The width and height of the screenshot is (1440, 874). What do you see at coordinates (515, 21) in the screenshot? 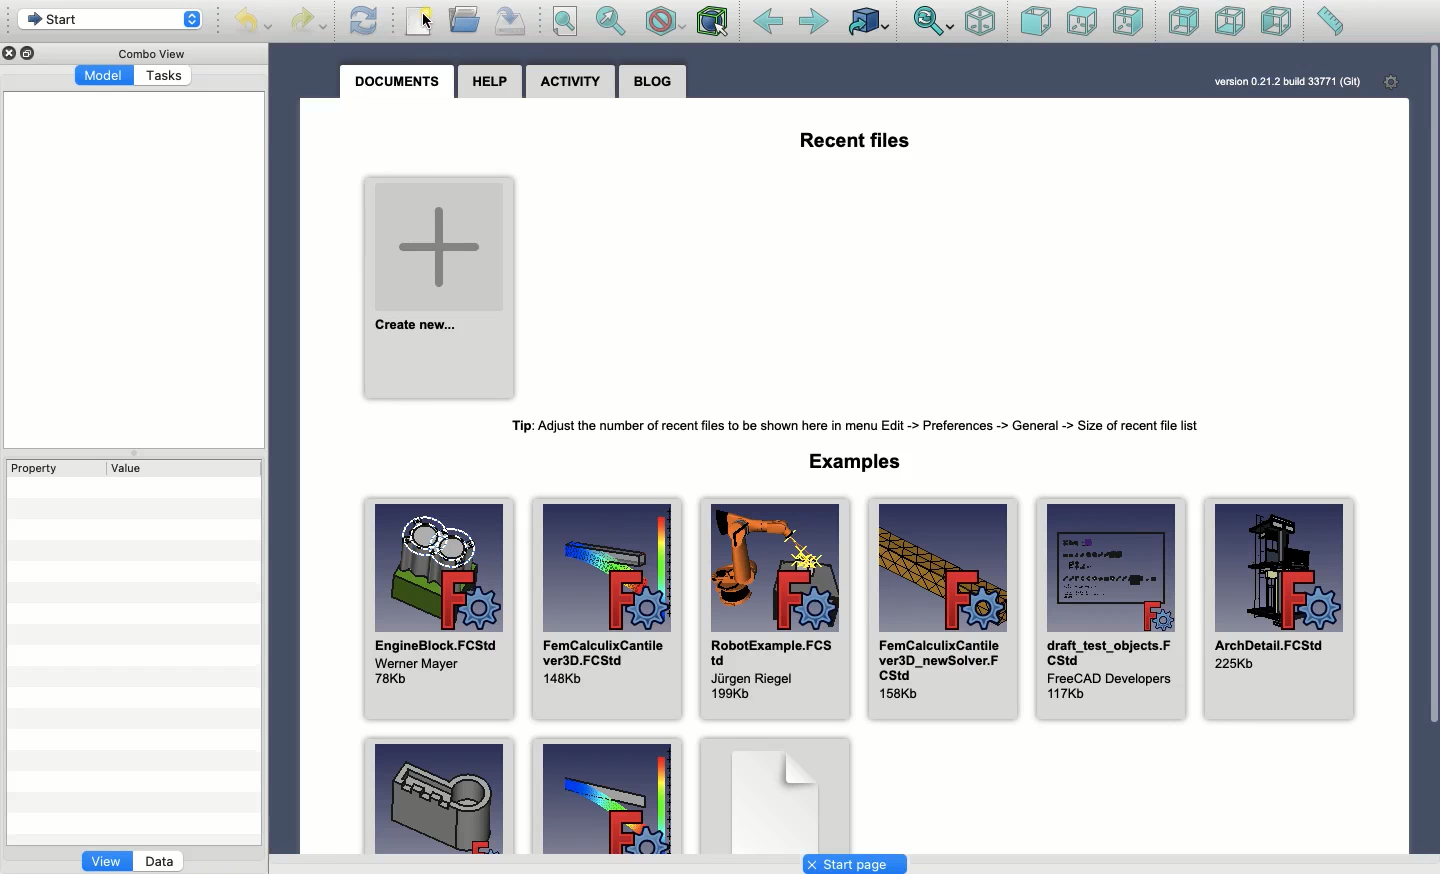
I see `Save` at bounding box center [515, 21].